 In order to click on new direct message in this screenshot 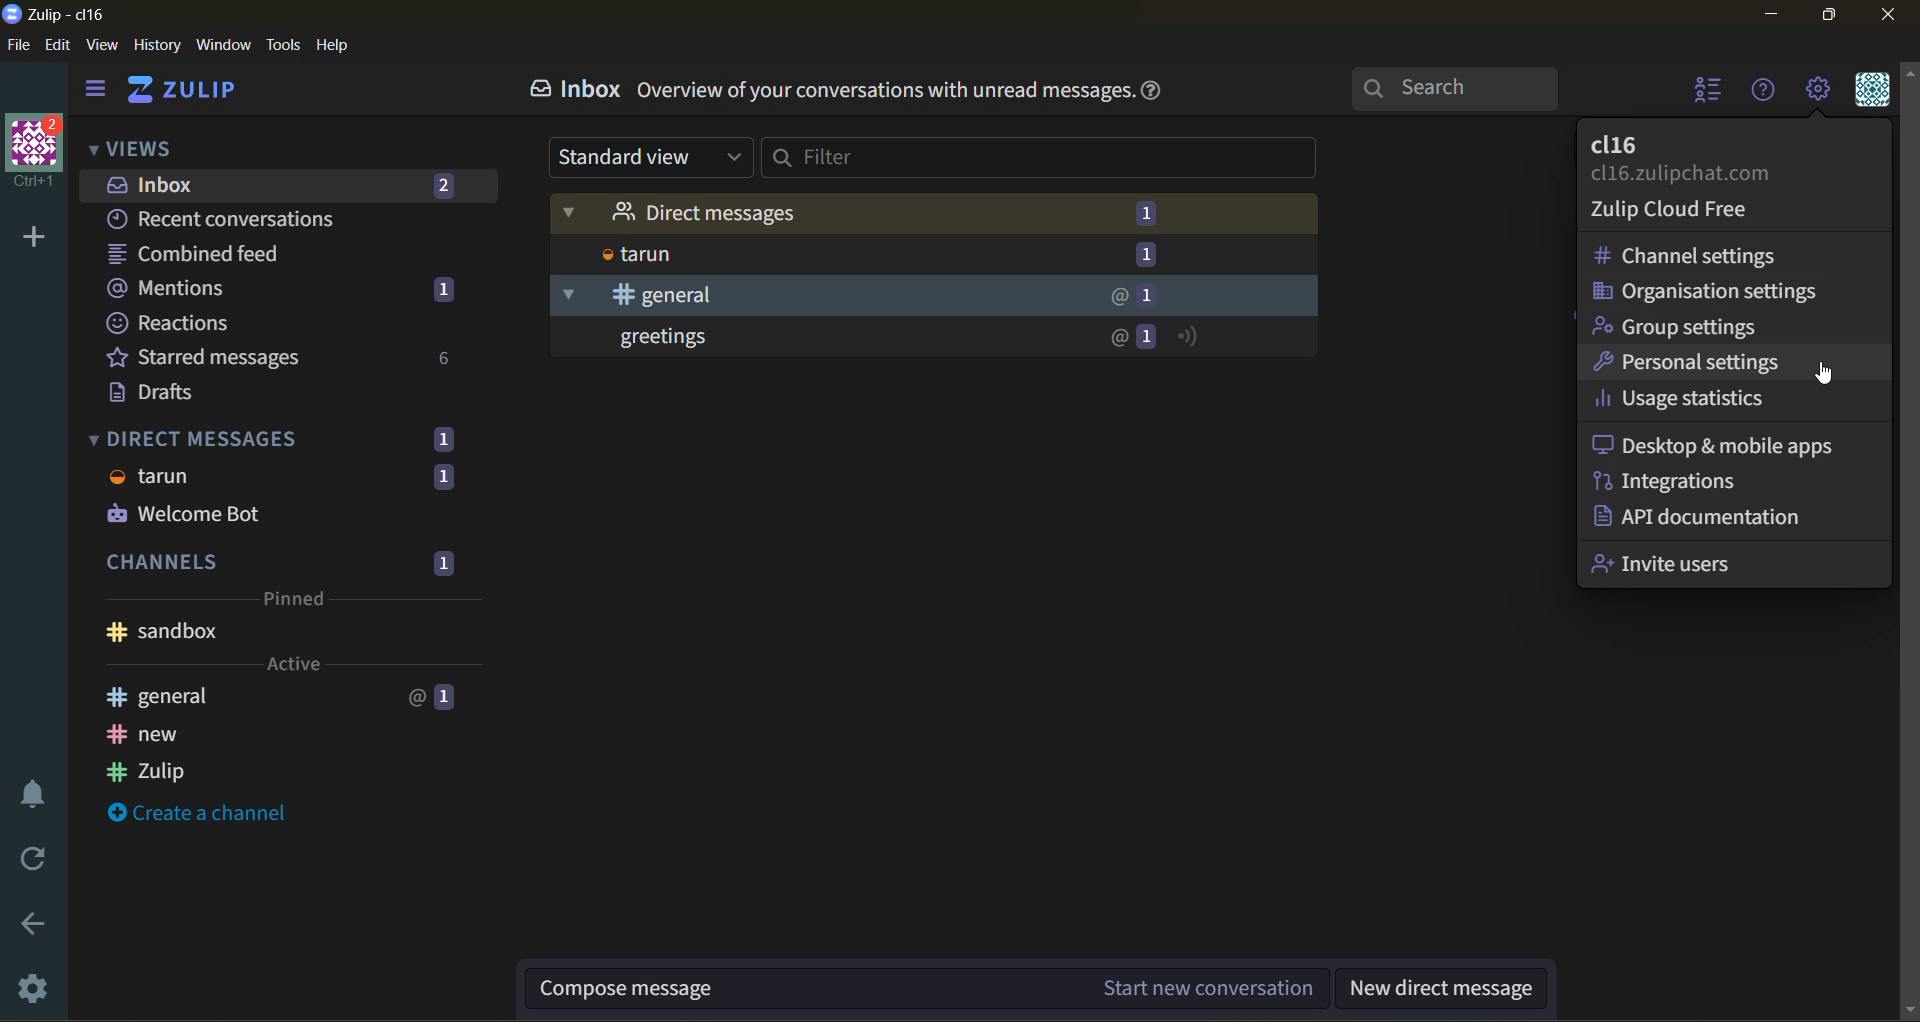, I will do `click(1439, 992)`.